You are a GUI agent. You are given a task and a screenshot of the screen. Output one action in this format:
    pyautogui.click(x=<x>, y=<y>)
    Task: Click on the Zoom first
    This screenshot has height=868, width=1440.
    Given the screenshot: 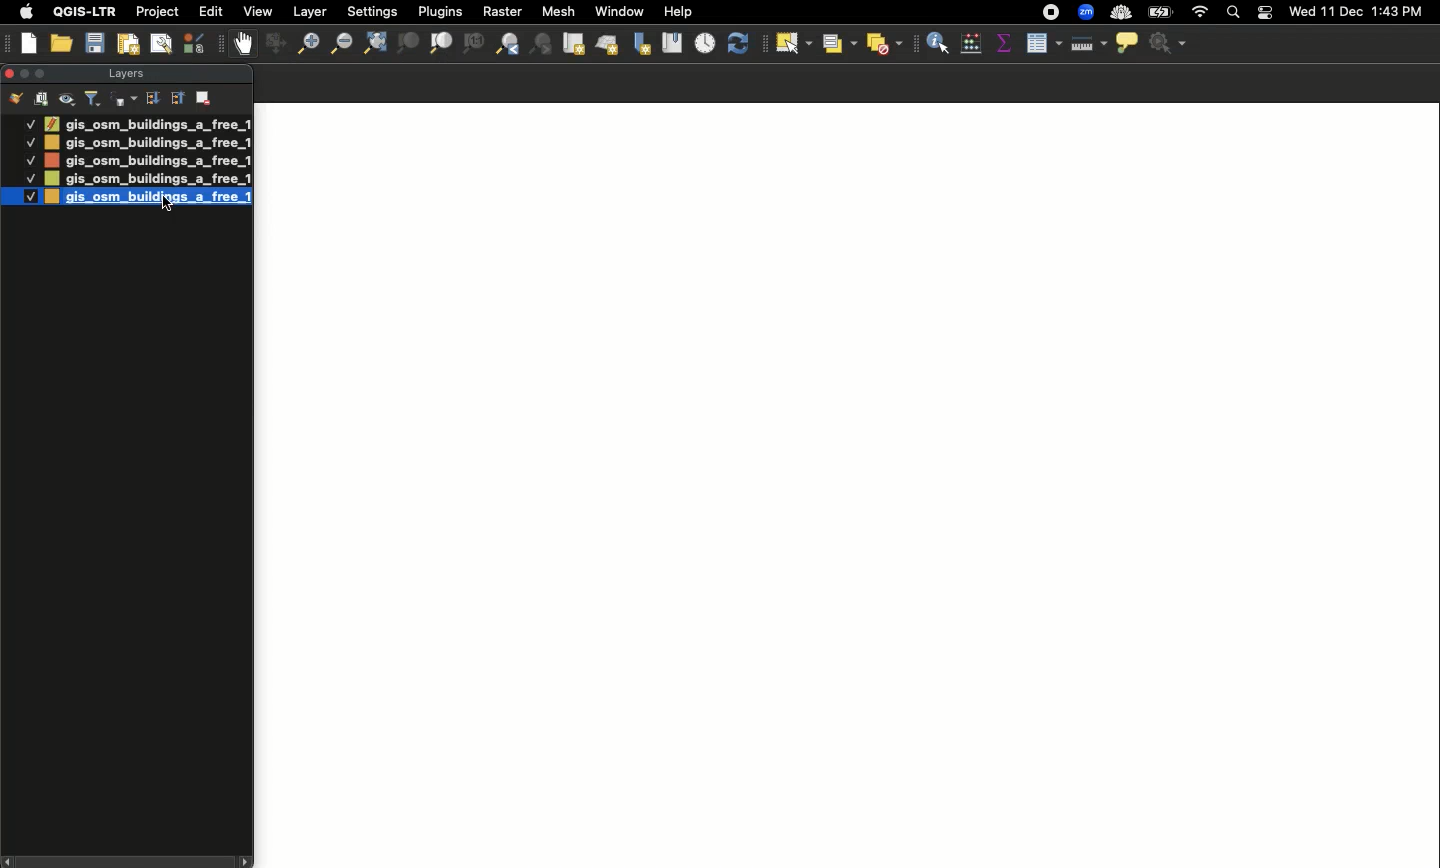 What is the action you would take?
    pyautogui.click(x=542, y=45)
    